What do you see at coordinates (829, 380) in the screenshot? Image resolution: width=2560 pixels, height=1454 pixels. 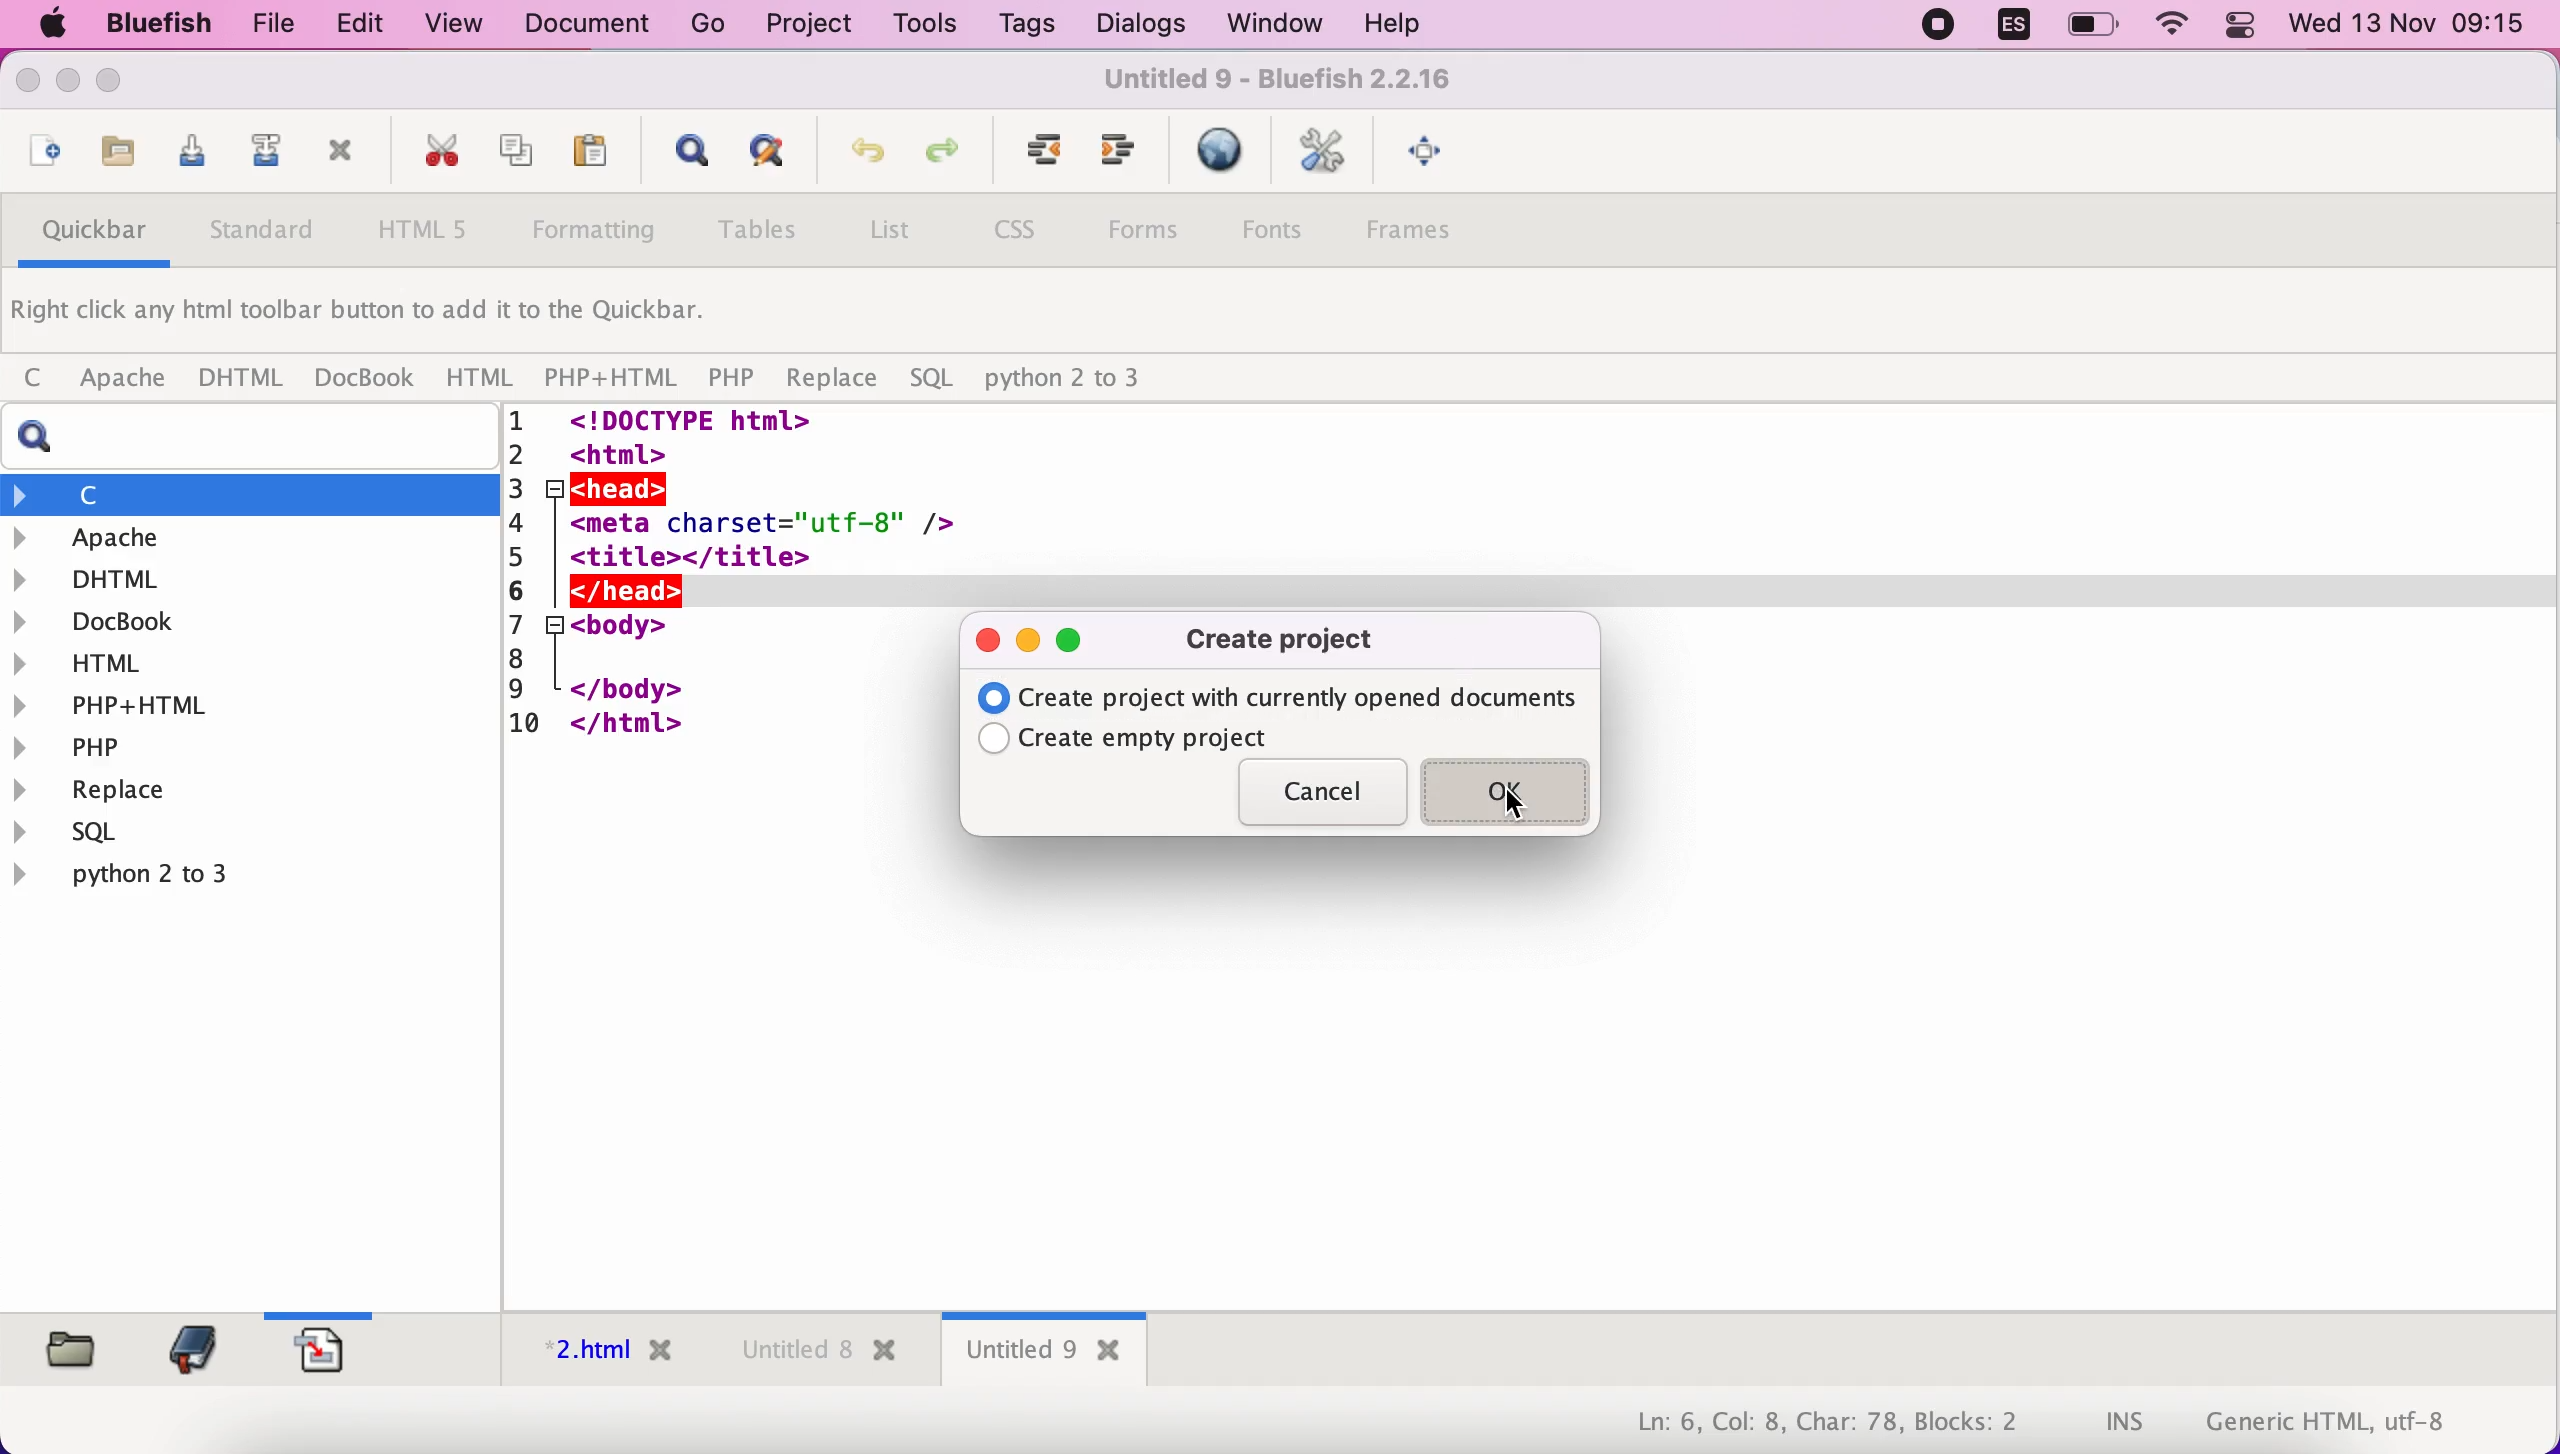 I see `replace` at bounding box center [829, 380].